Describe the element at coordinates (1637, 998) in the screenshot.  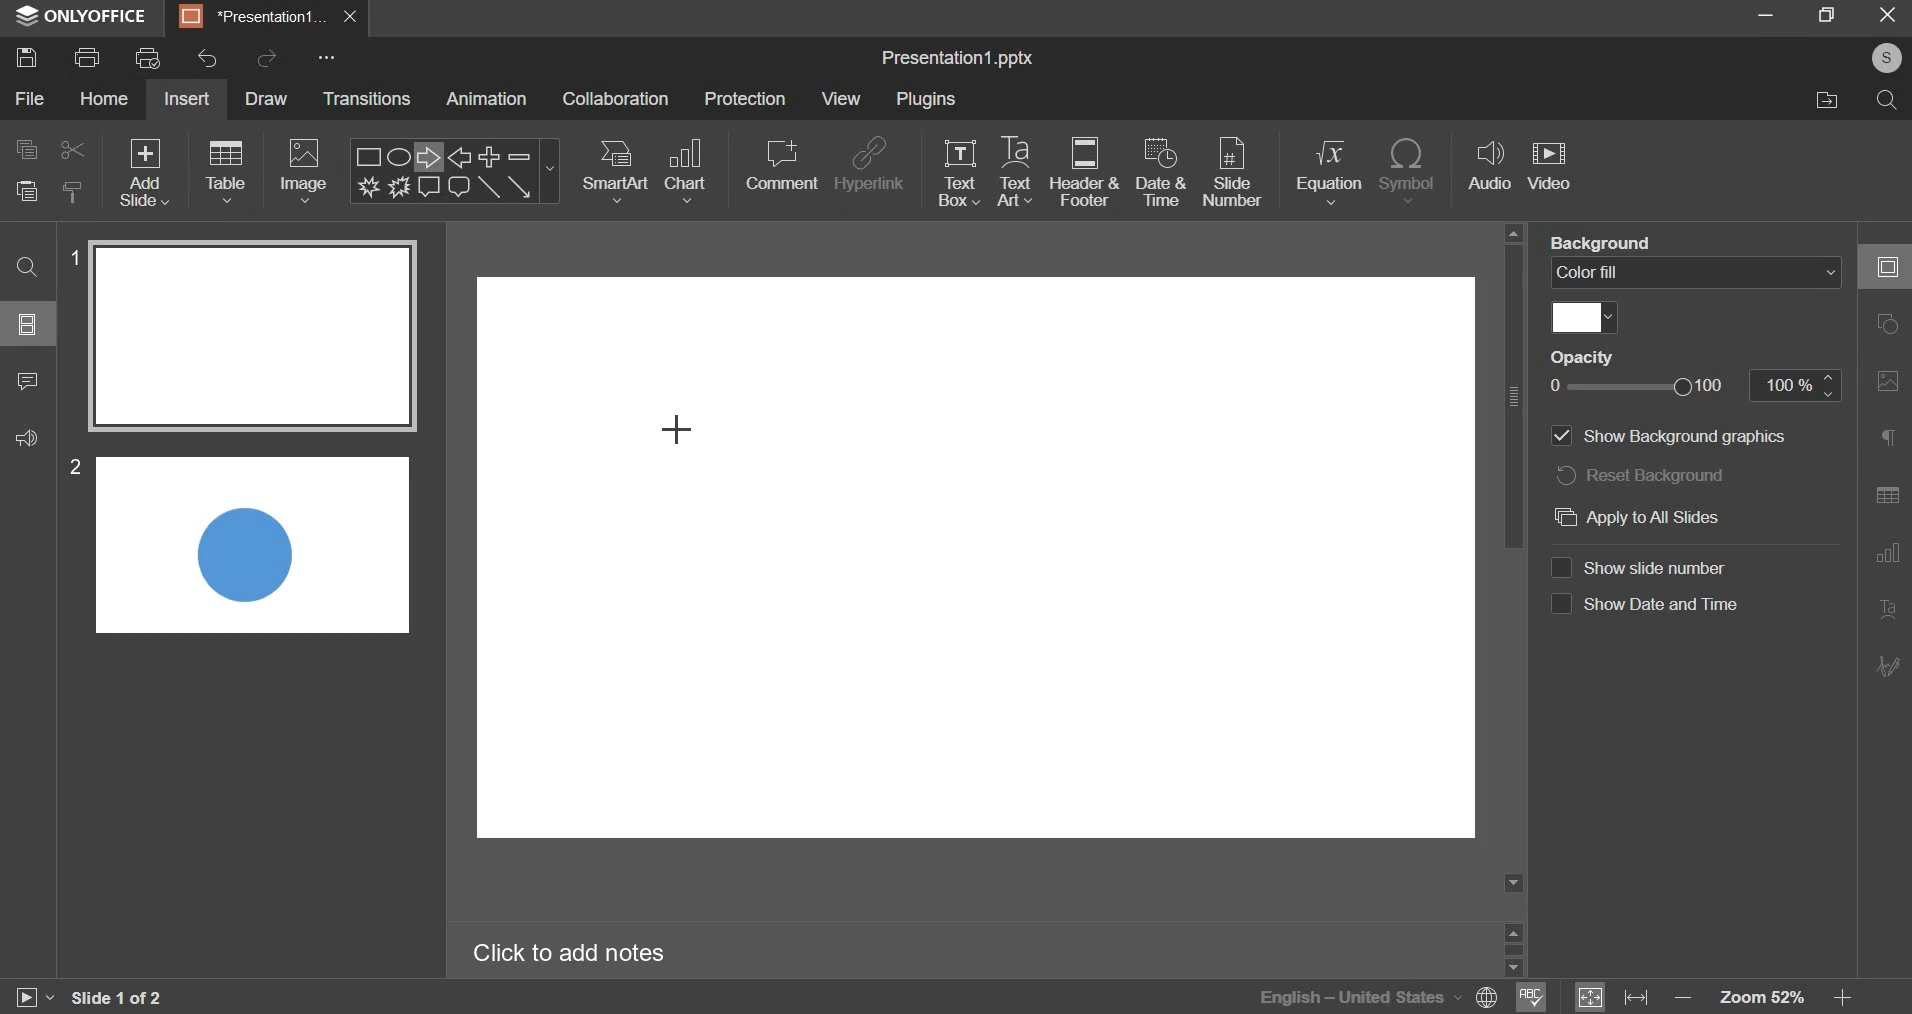
I see `fit to width` at that location.